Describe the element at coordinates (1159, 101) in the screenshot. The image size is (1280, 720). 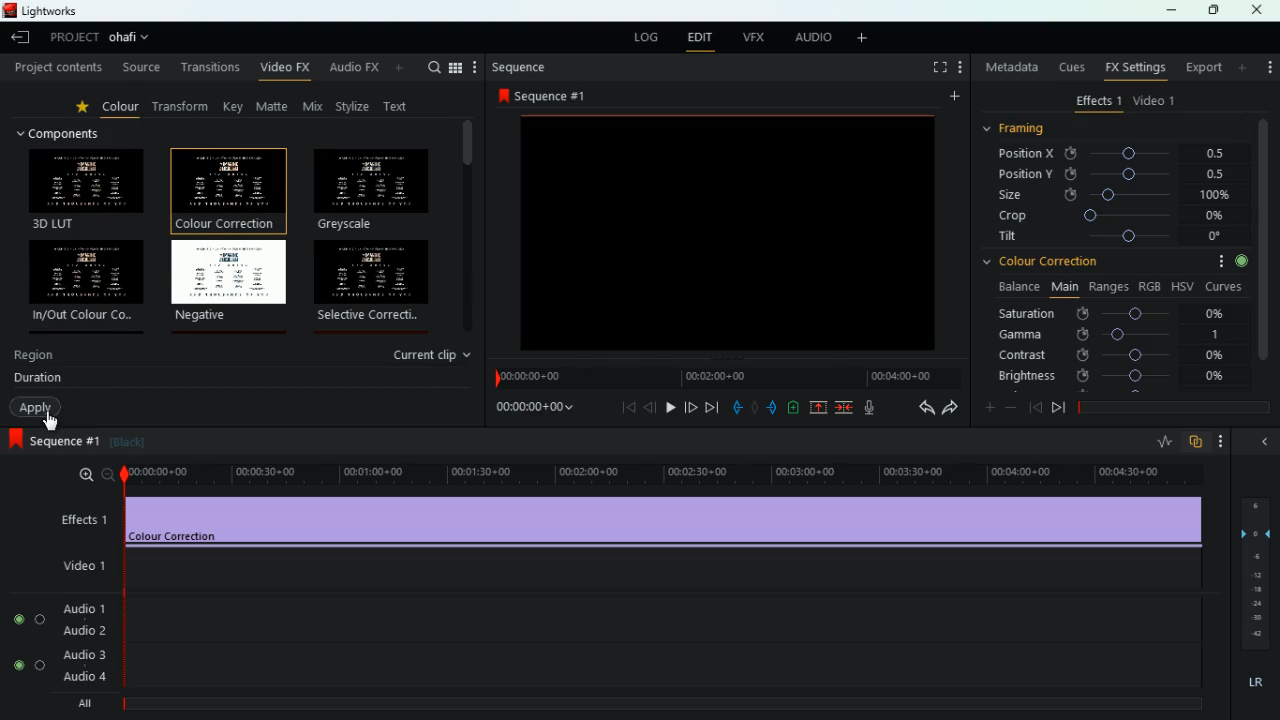
I see `video 1` at that location.